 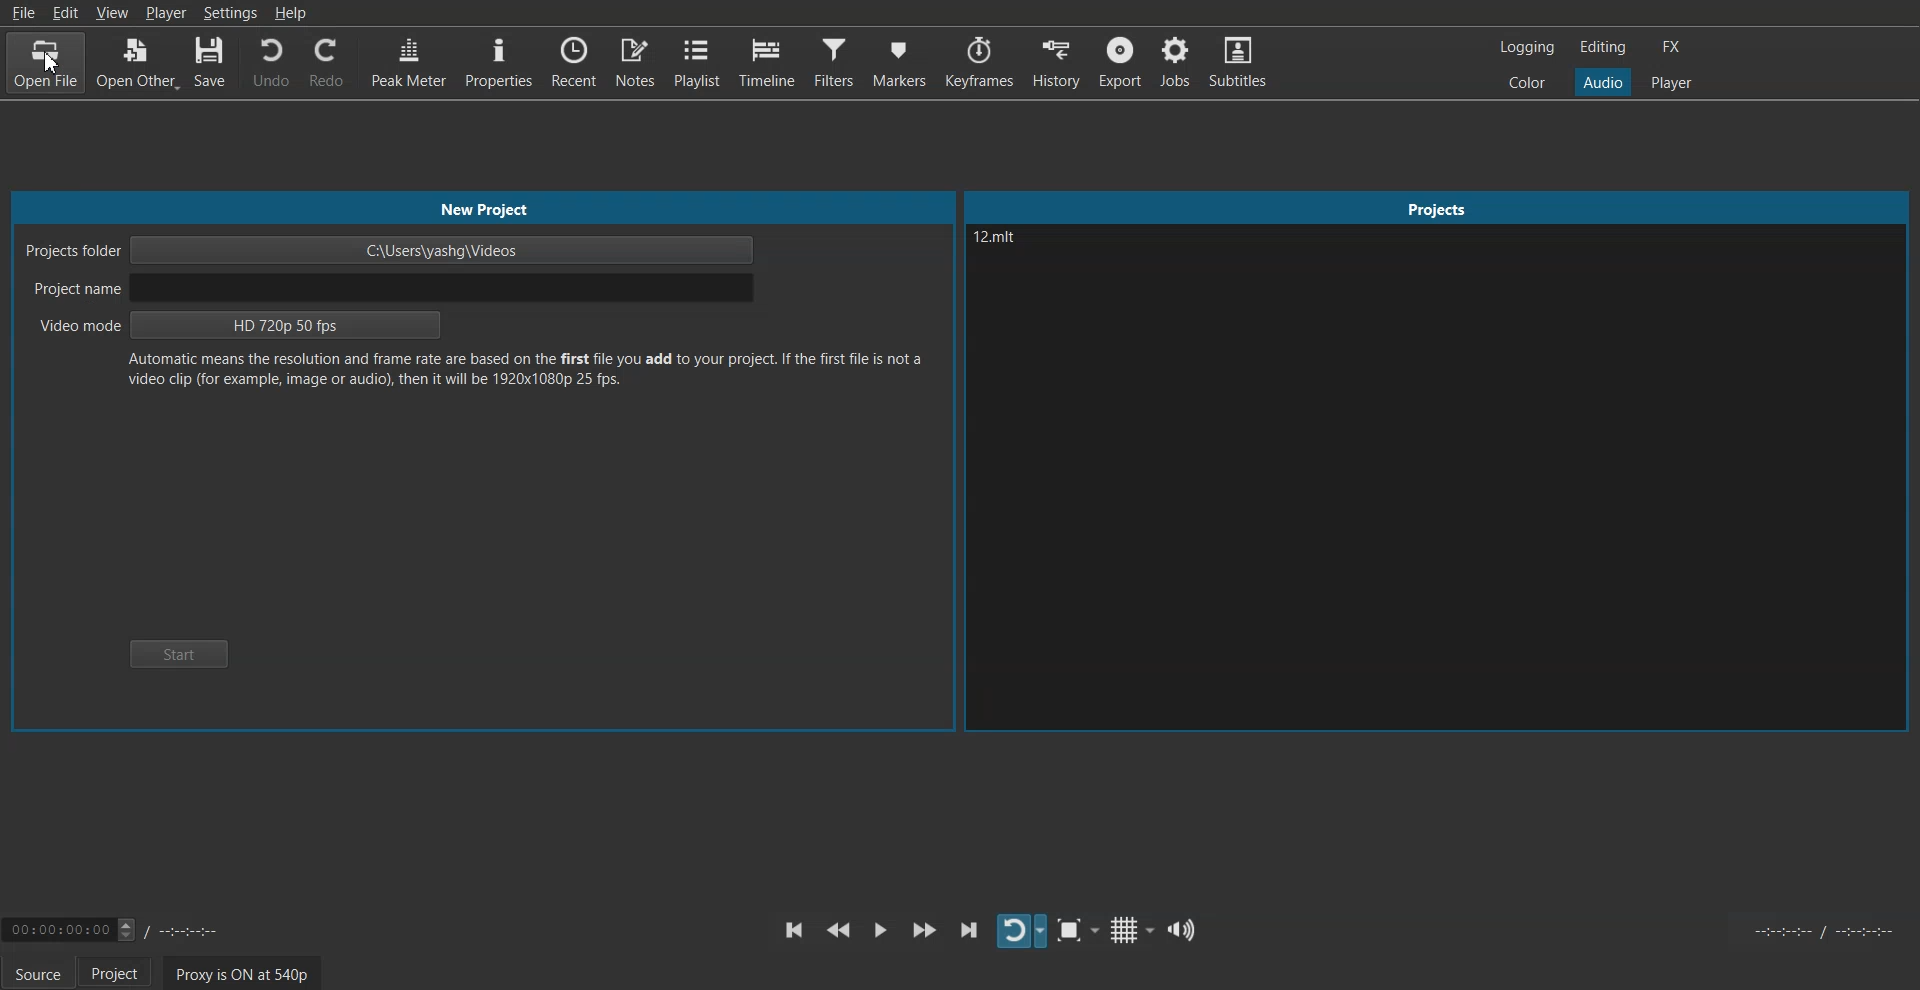 I want to click on Show the volume control, so click(x=1183, y=929).